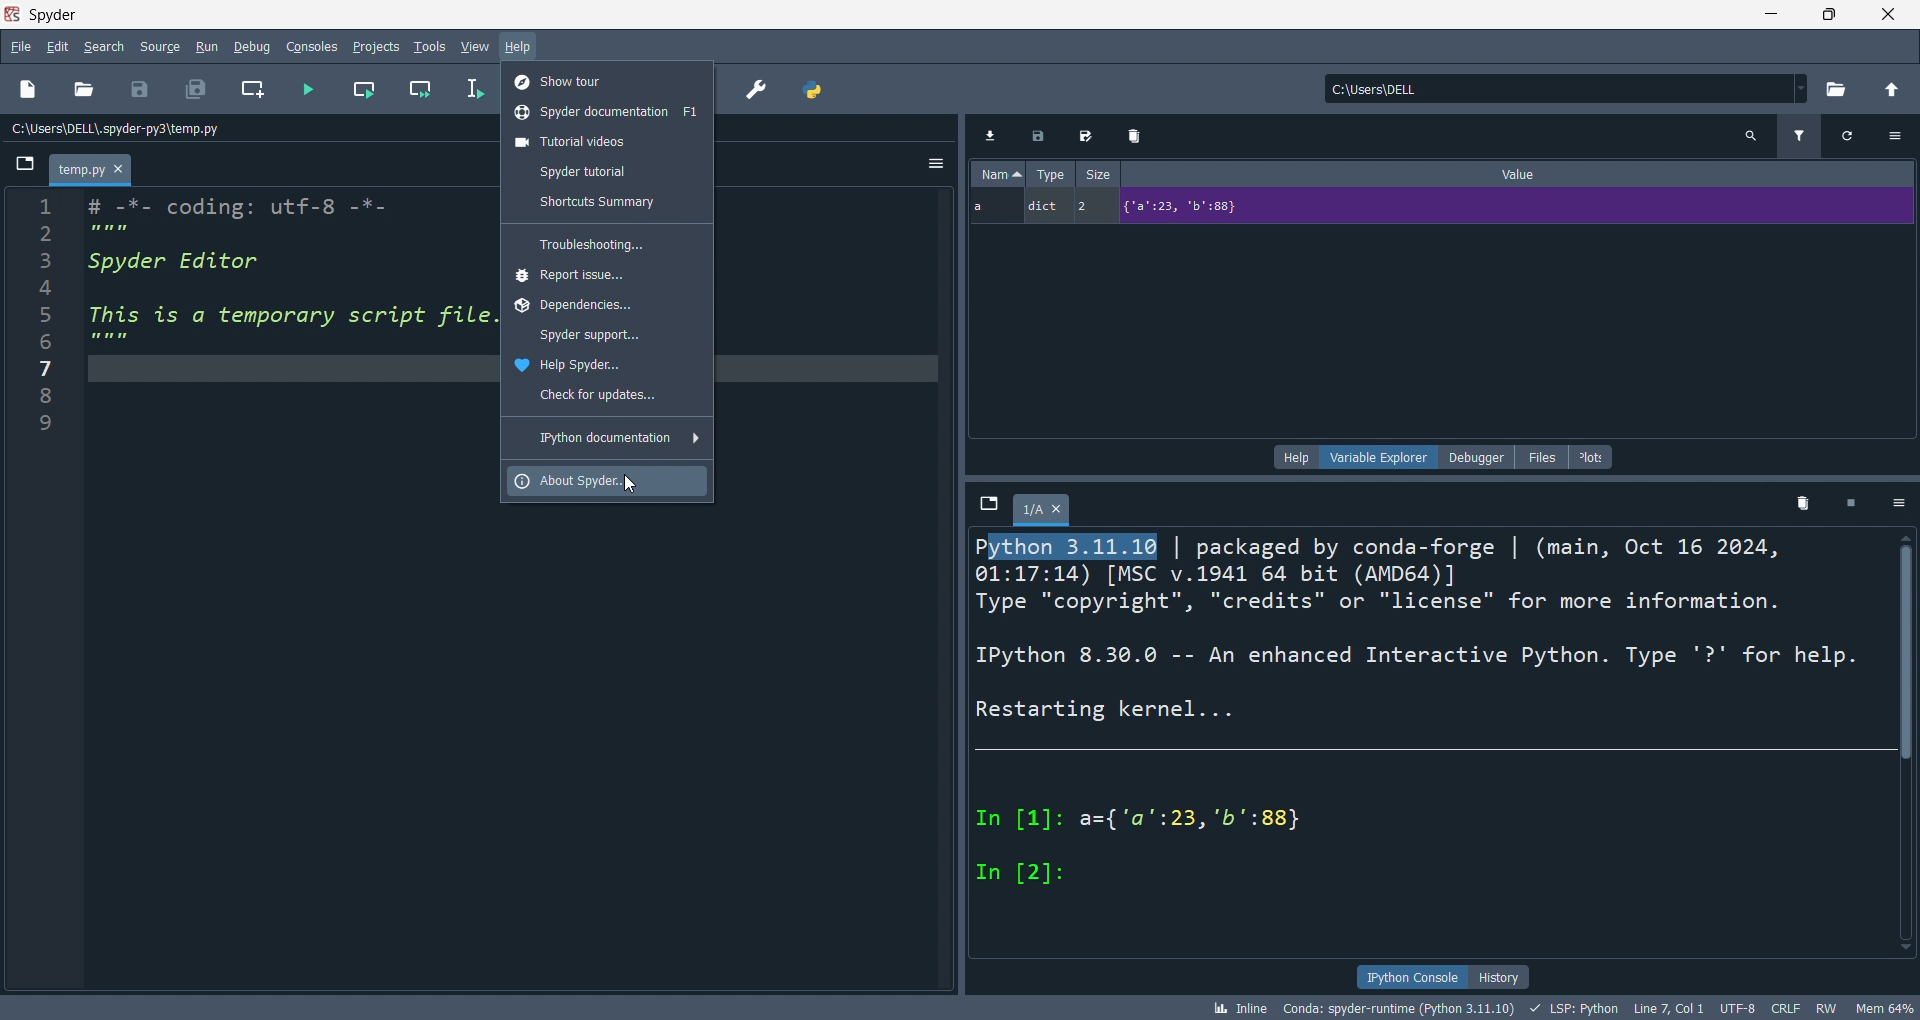 This screenshot has width=1920, height=1020. Describe the element at coordinates (759, 87) in the screenshot. I see `preferences` at that location.